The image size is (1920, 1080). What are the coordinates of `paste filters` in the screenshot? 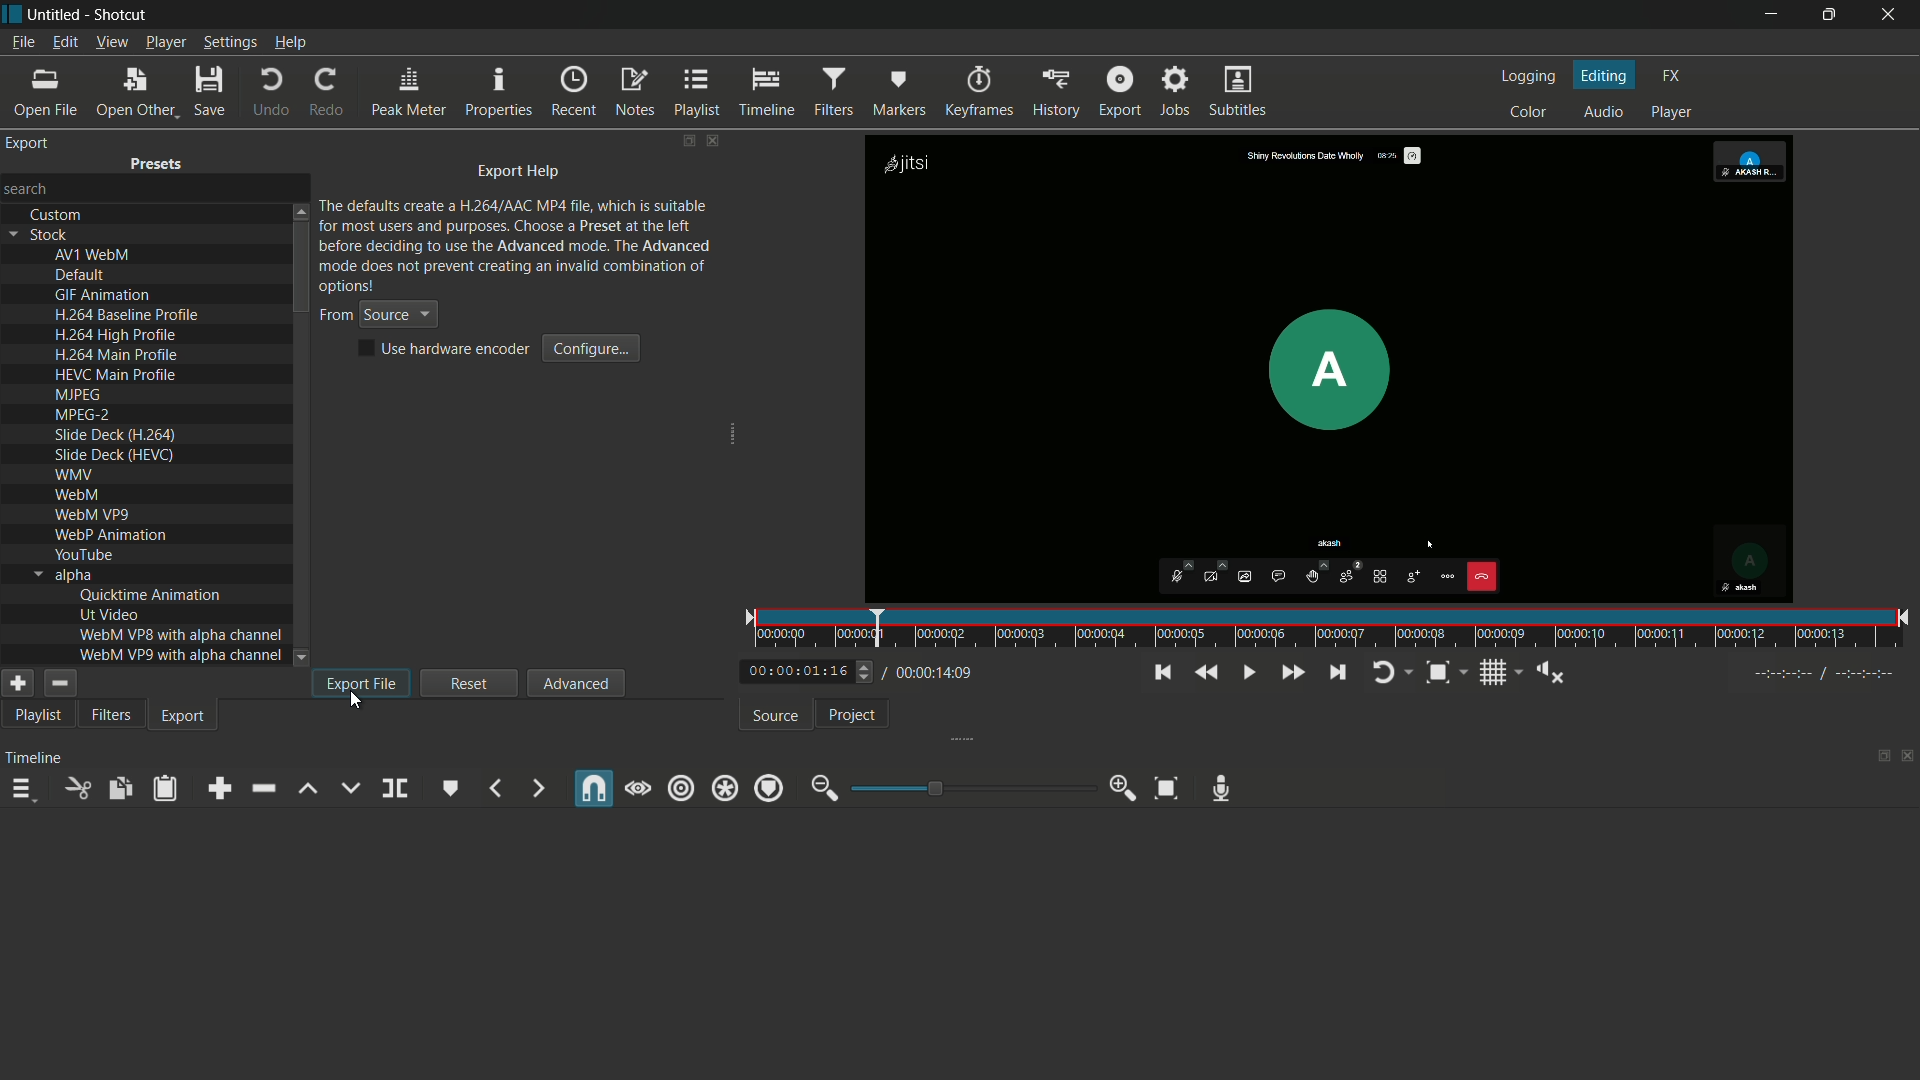 It's located at (165, 790).